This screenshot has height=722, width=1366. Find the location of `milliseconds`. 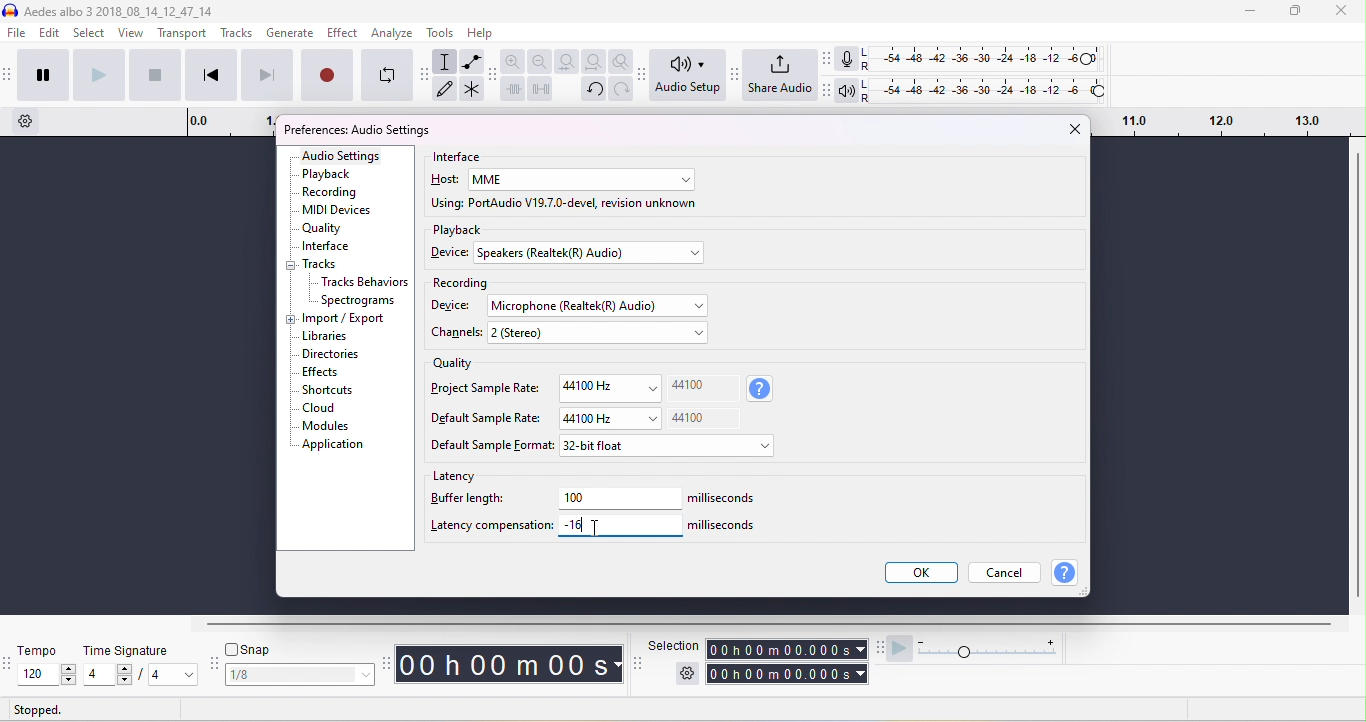

milliseconds is located at coordinates (727, 499).